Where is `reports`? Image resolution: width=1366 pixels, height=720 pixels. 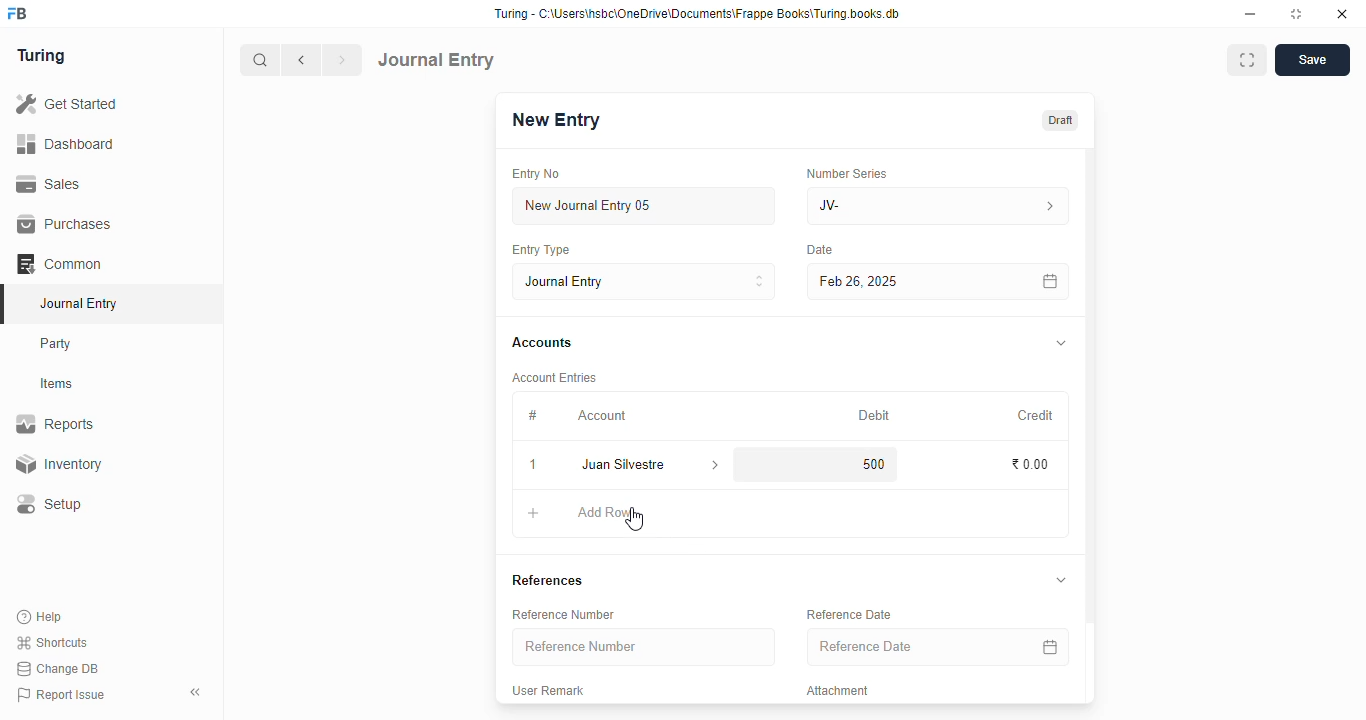
reports is located at coordinates (56, 424).